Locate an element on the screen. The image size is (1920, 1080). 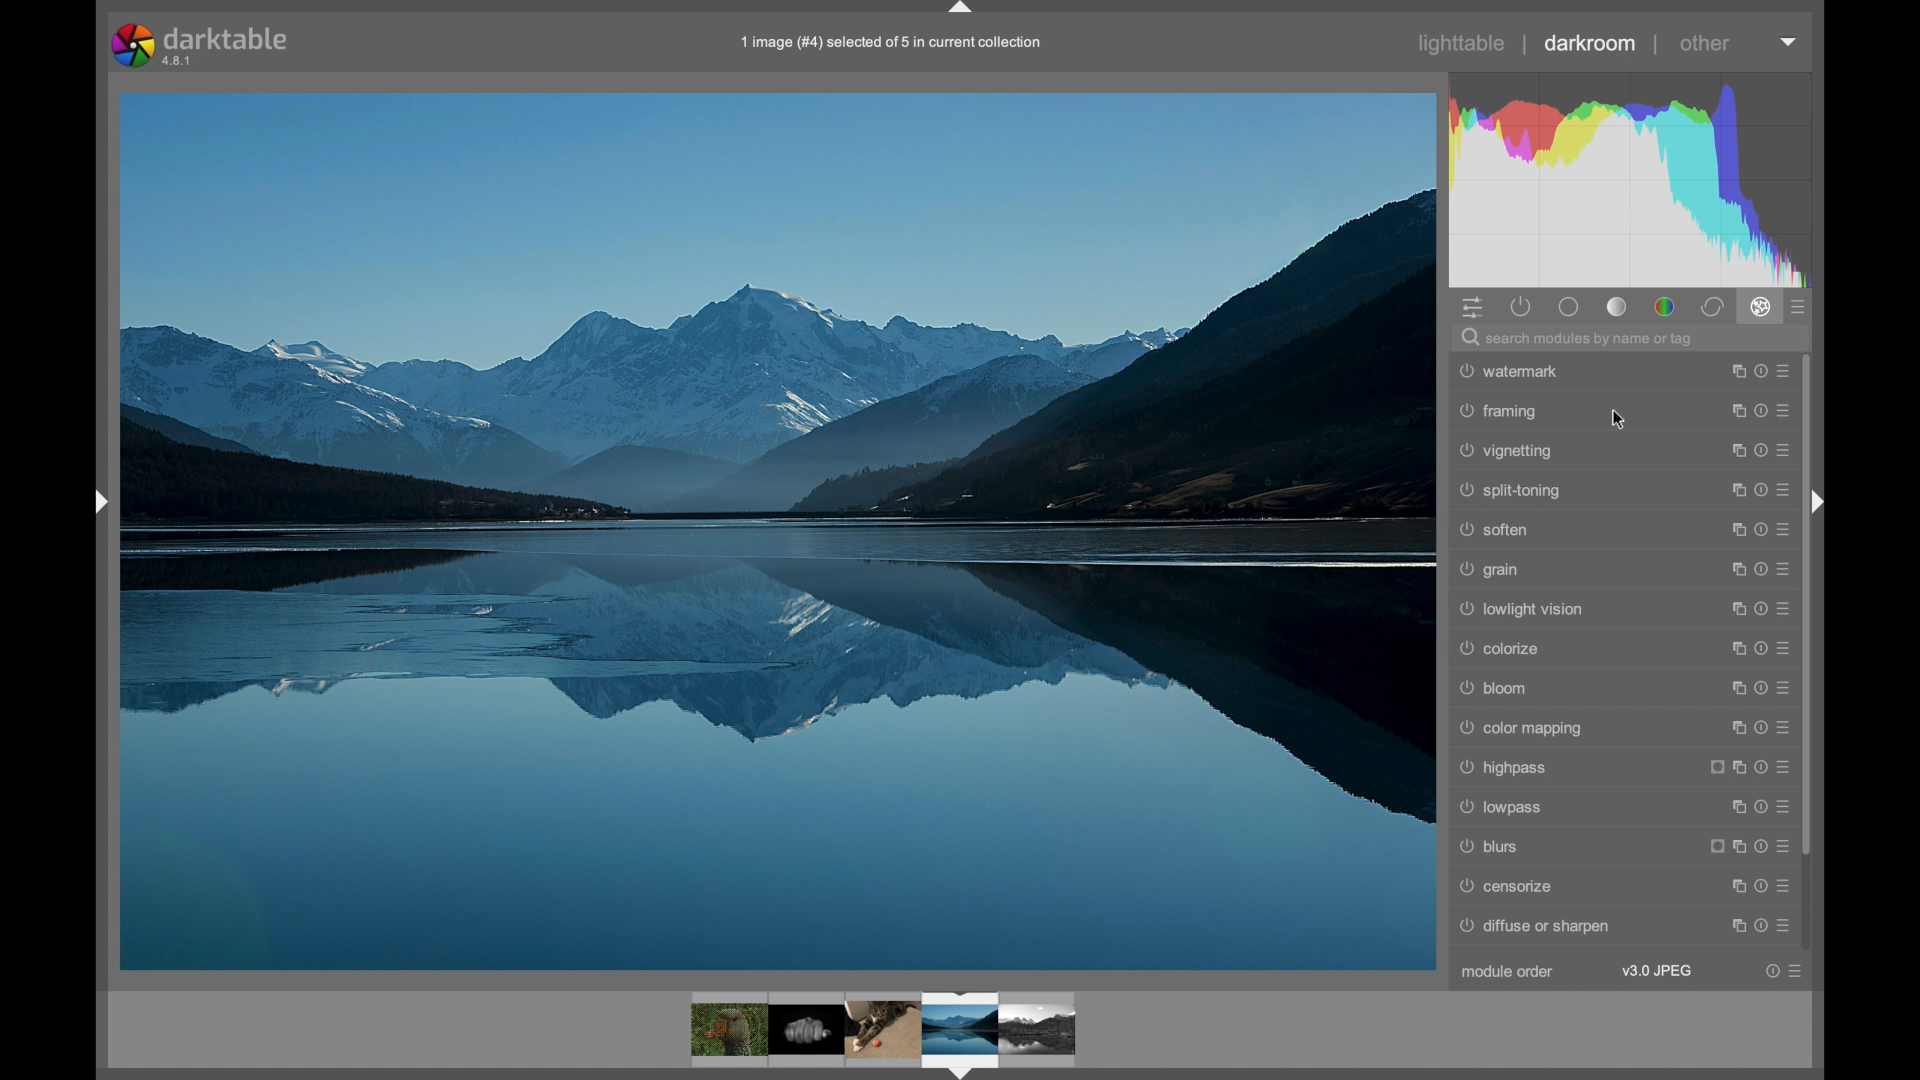
lighttable is located at coordinates (1463, 45).